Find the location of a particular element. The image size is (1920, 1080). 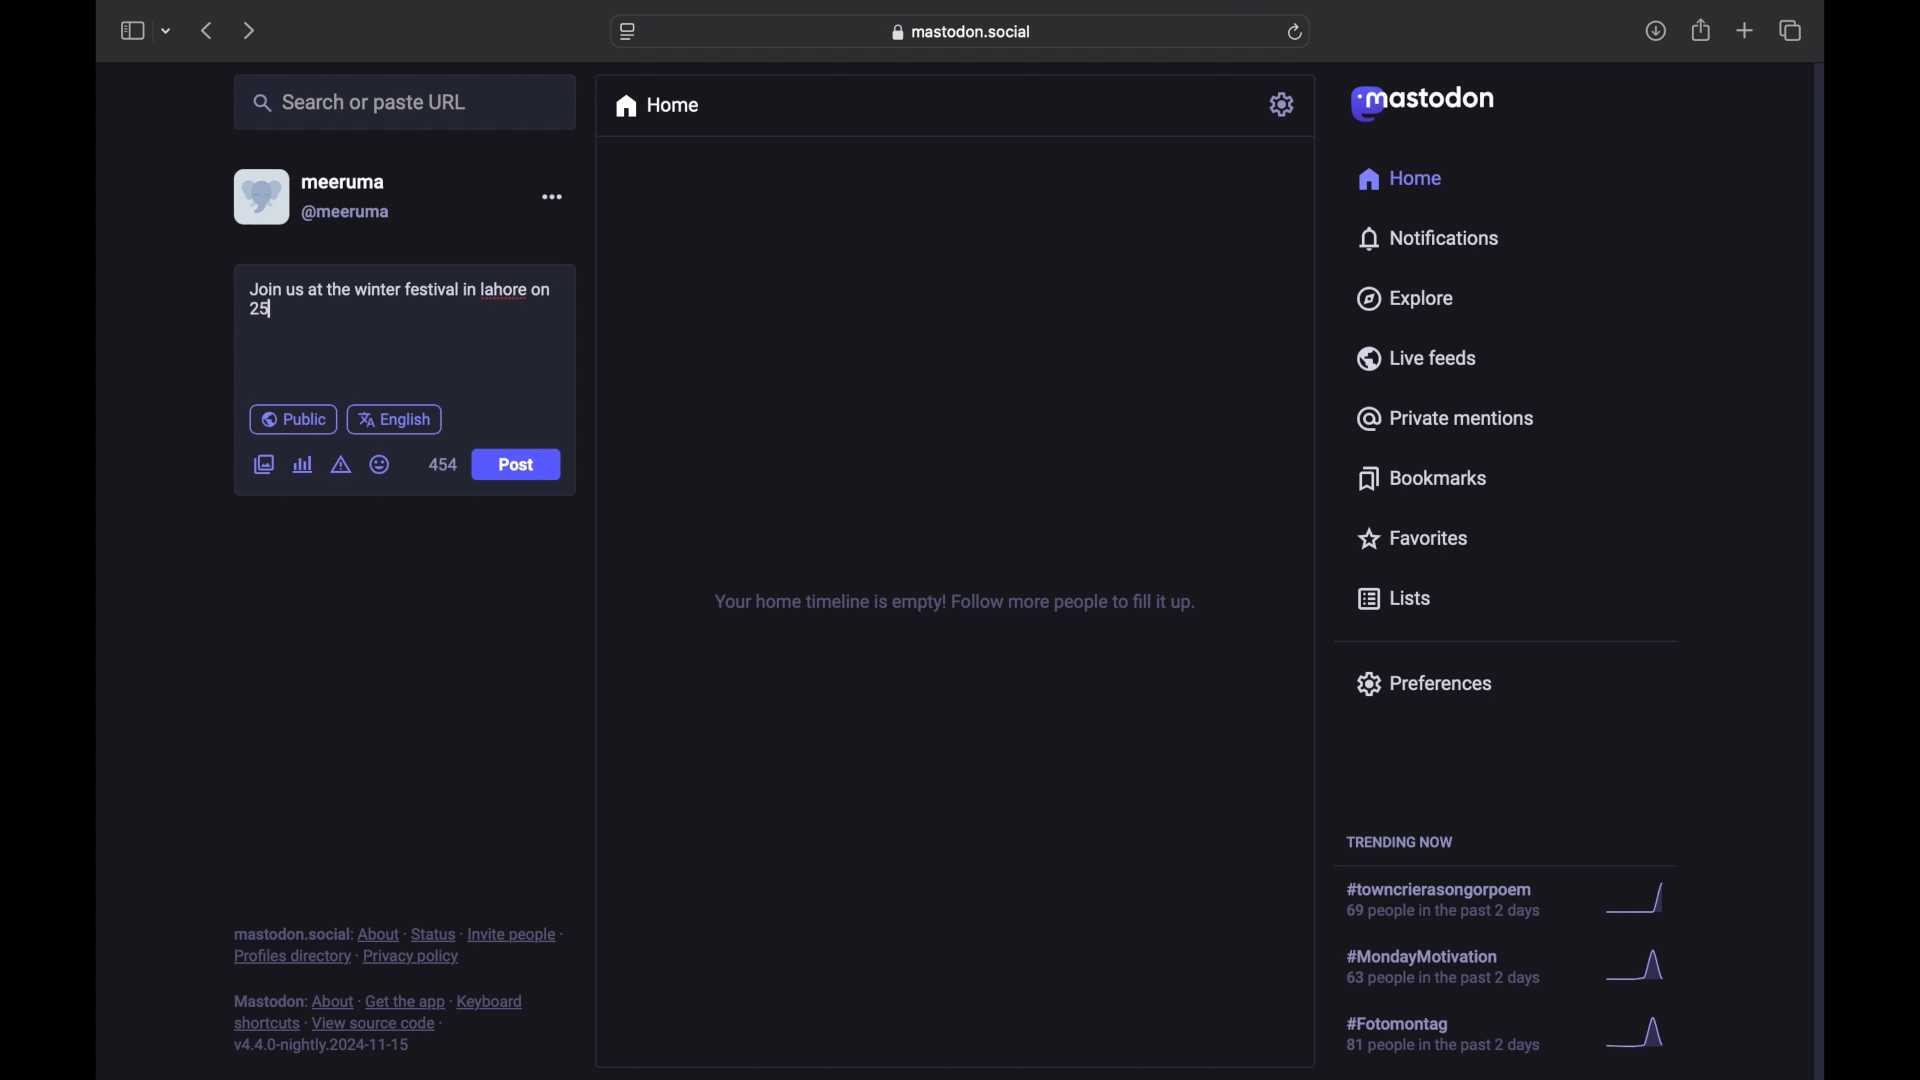

website settings is located at coordinates (630, 32).